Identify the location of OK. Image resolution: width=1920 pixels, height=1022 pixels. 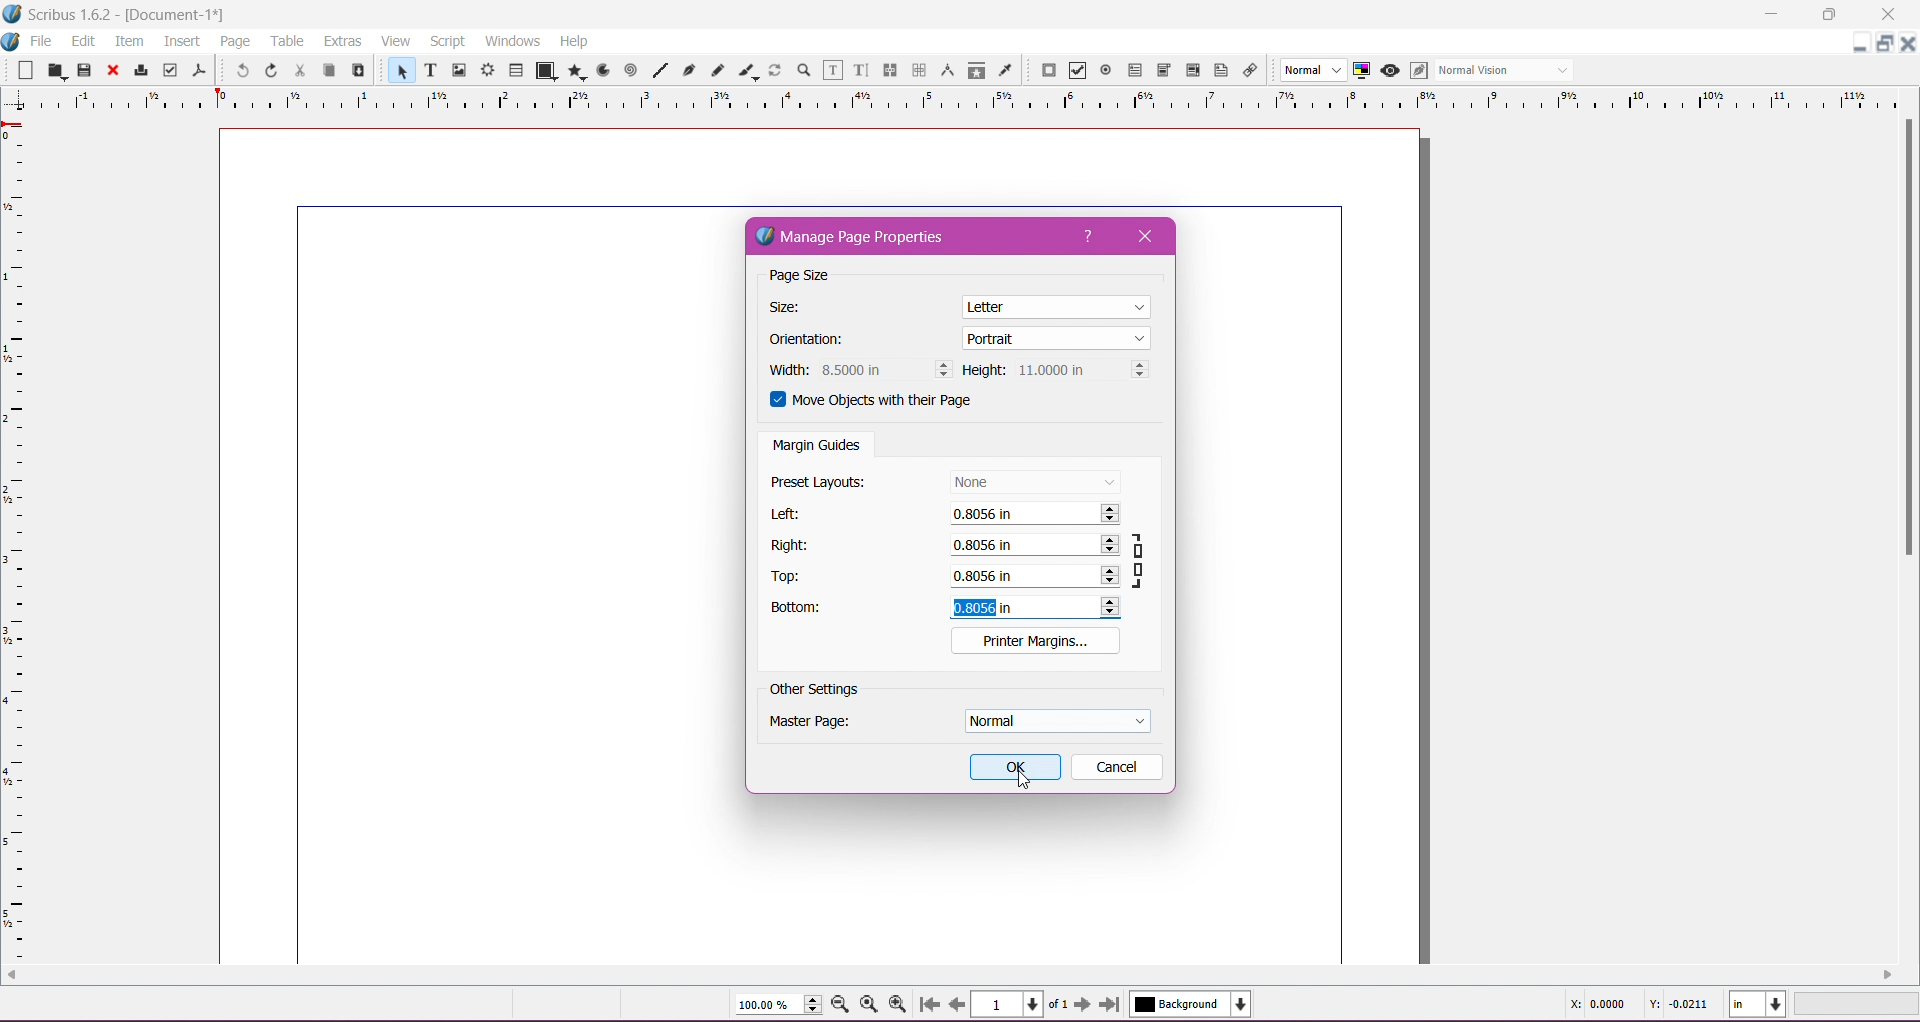
(1015, 767).